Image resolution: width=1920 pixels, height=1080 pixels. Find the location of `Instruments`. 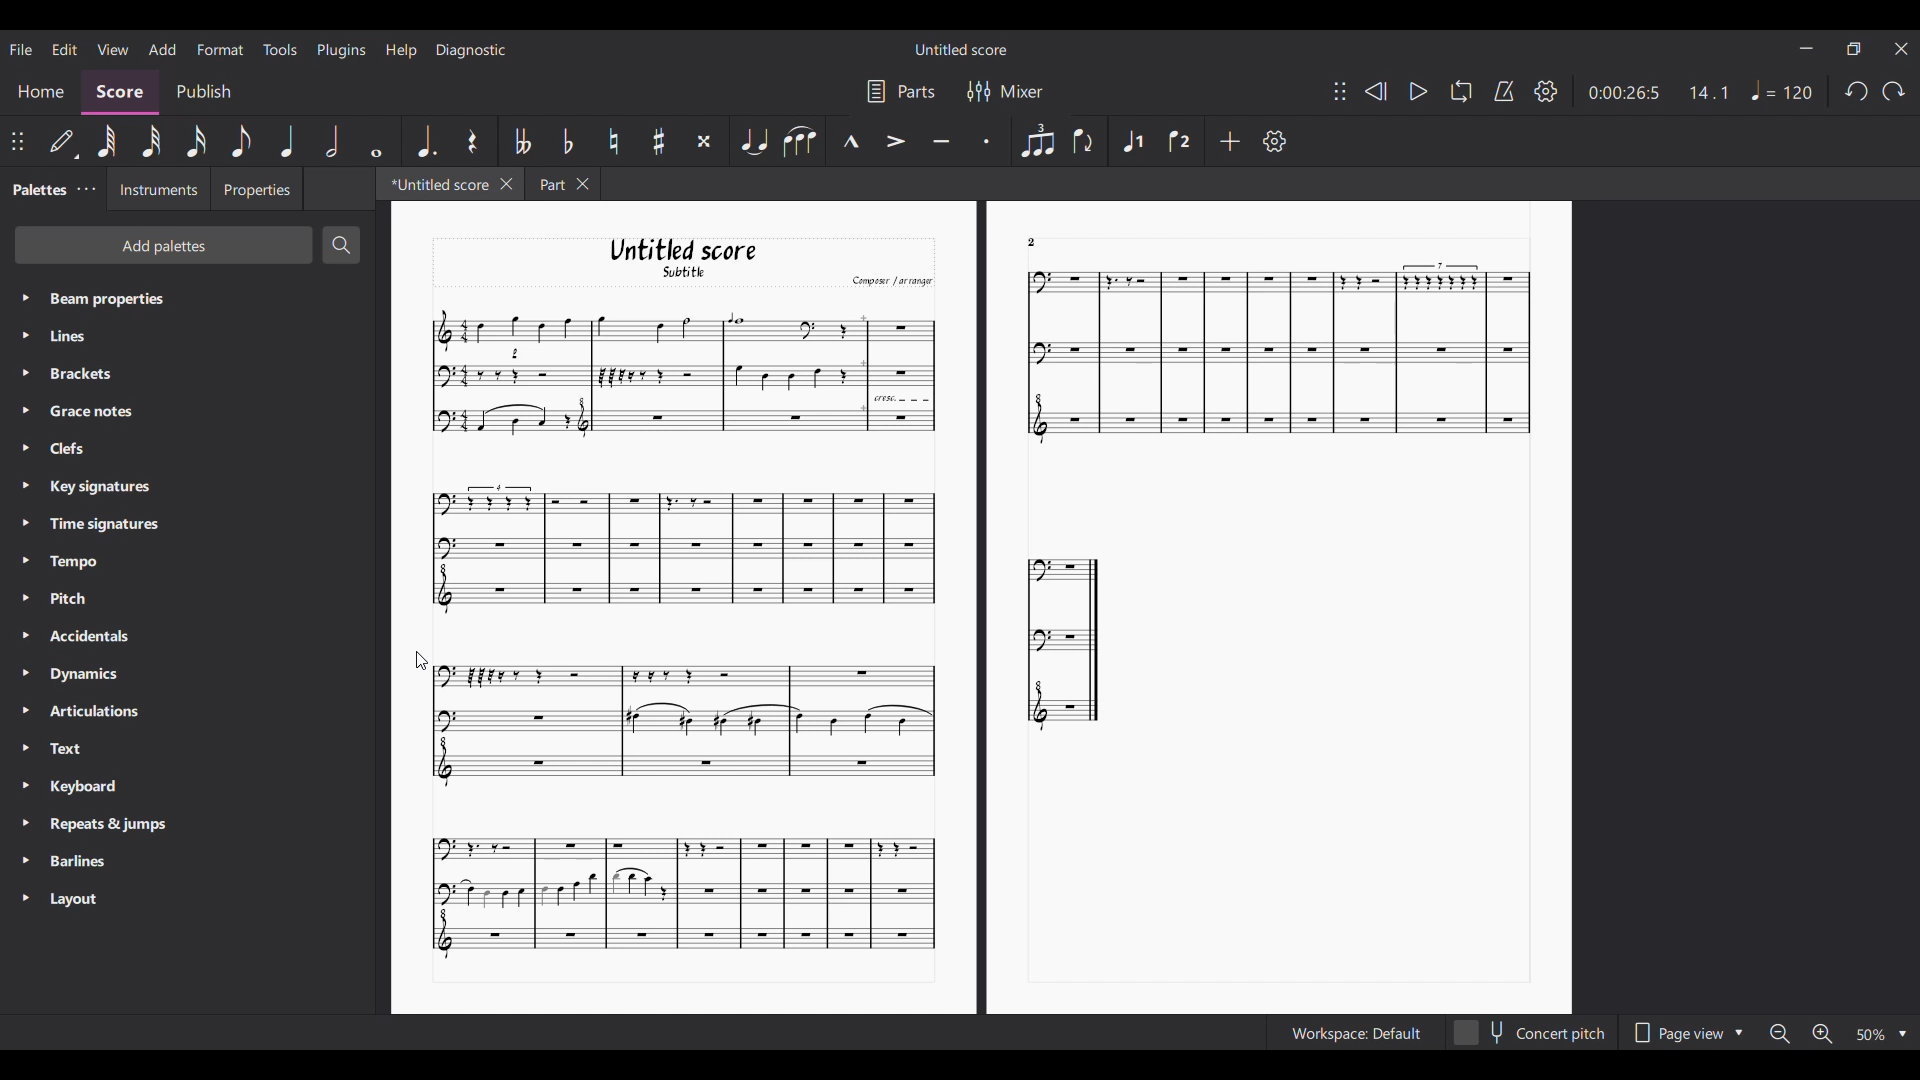

Instruments is located at coordinates (153, 189).